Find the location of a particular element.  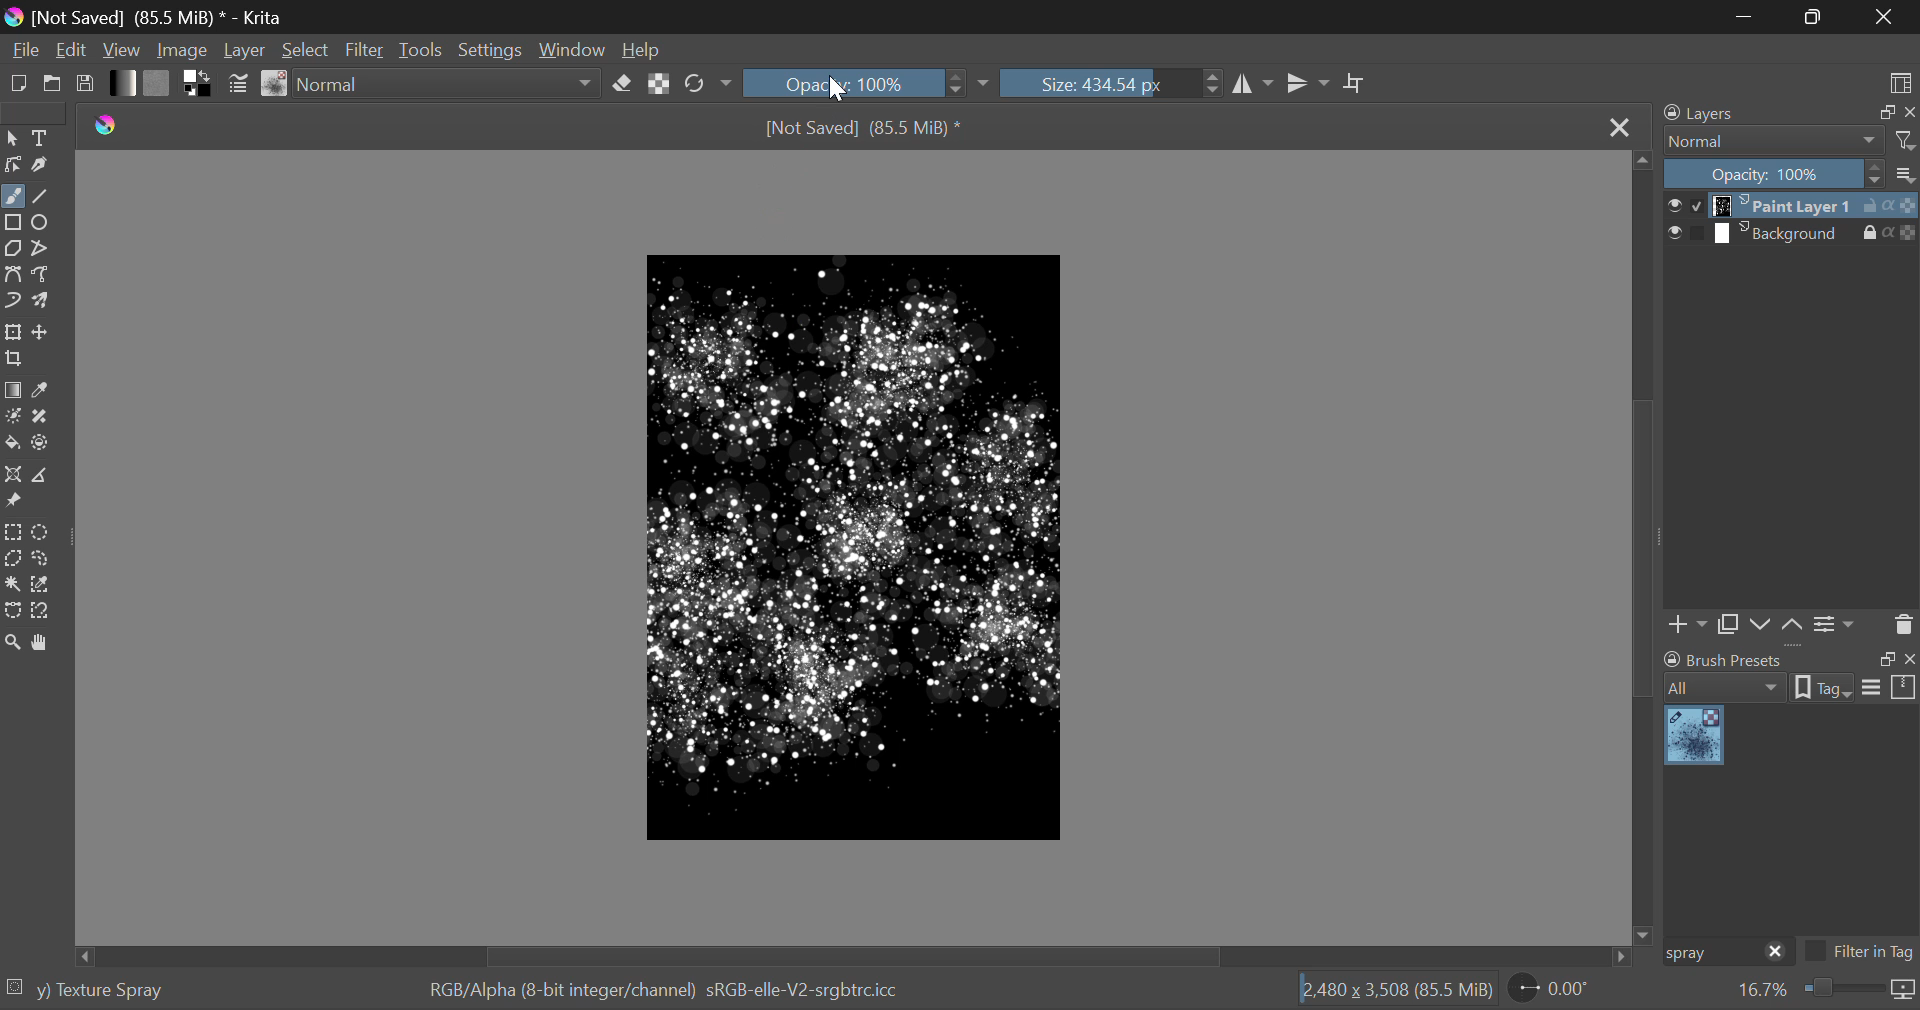

Circular Selection is located at coordinates (41, 532).